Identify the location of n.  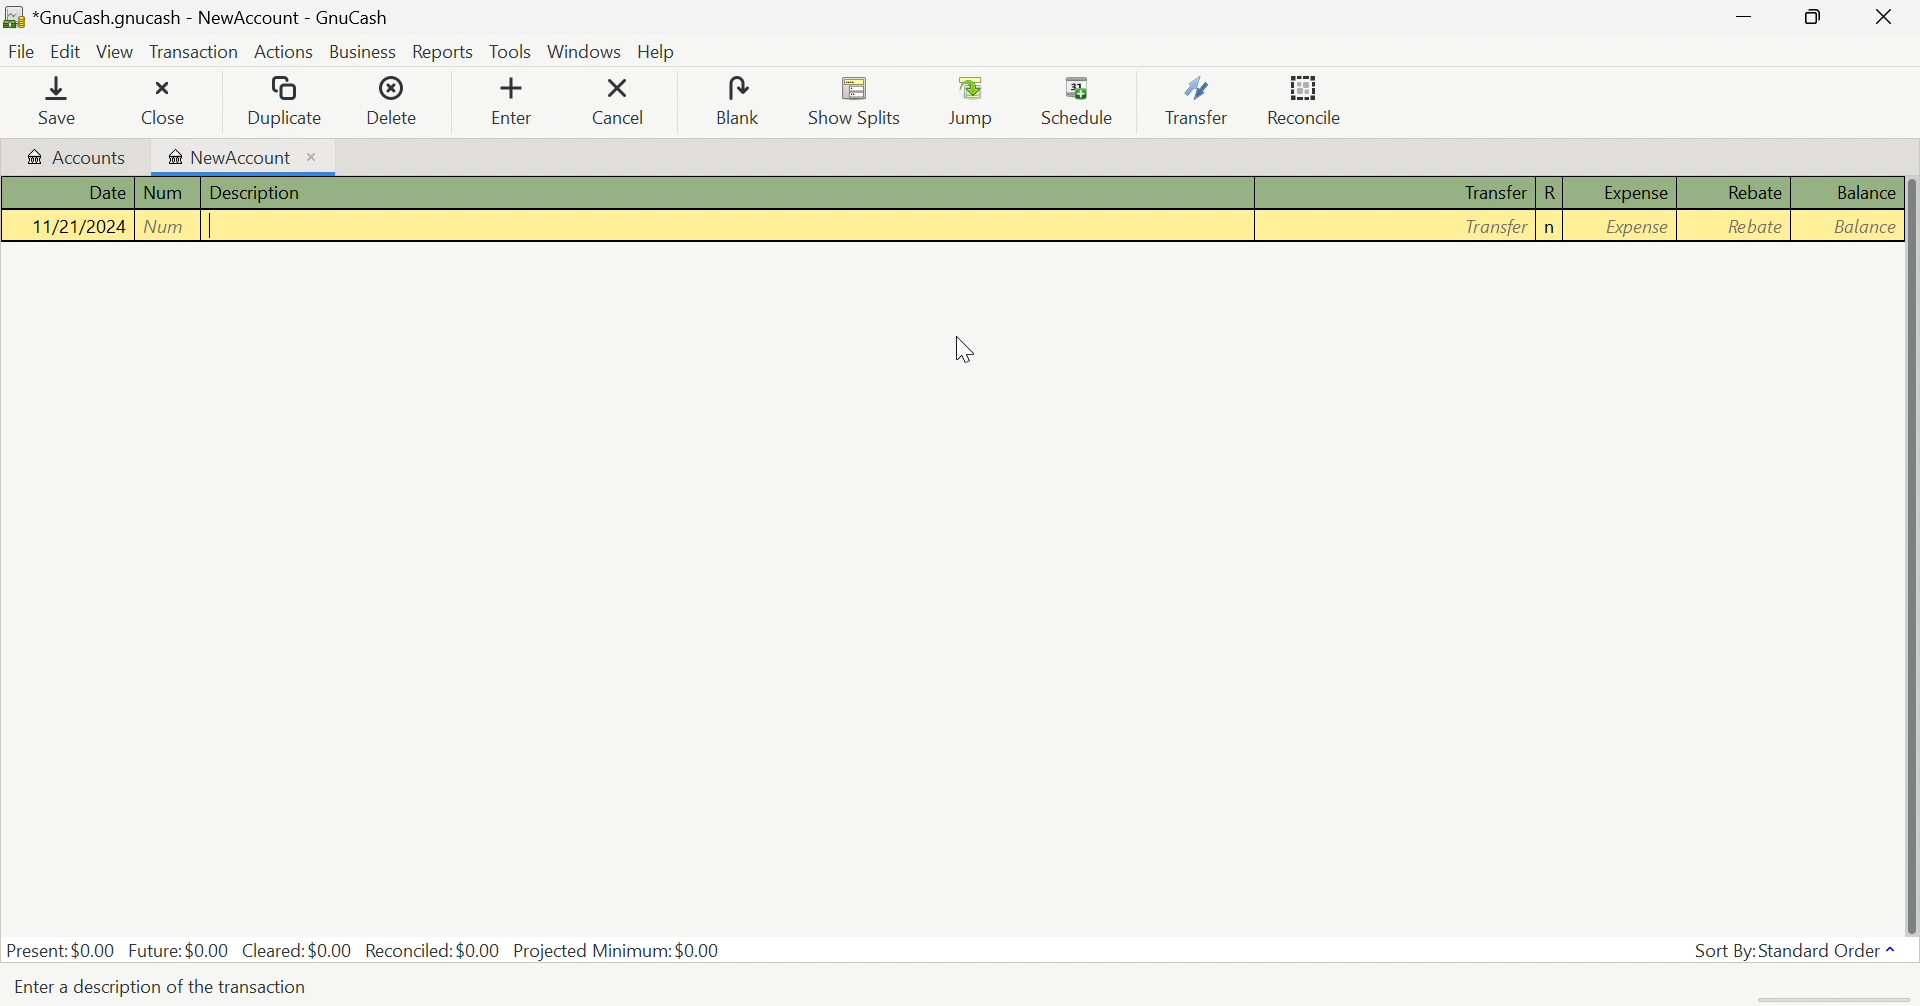
(1550, 228).